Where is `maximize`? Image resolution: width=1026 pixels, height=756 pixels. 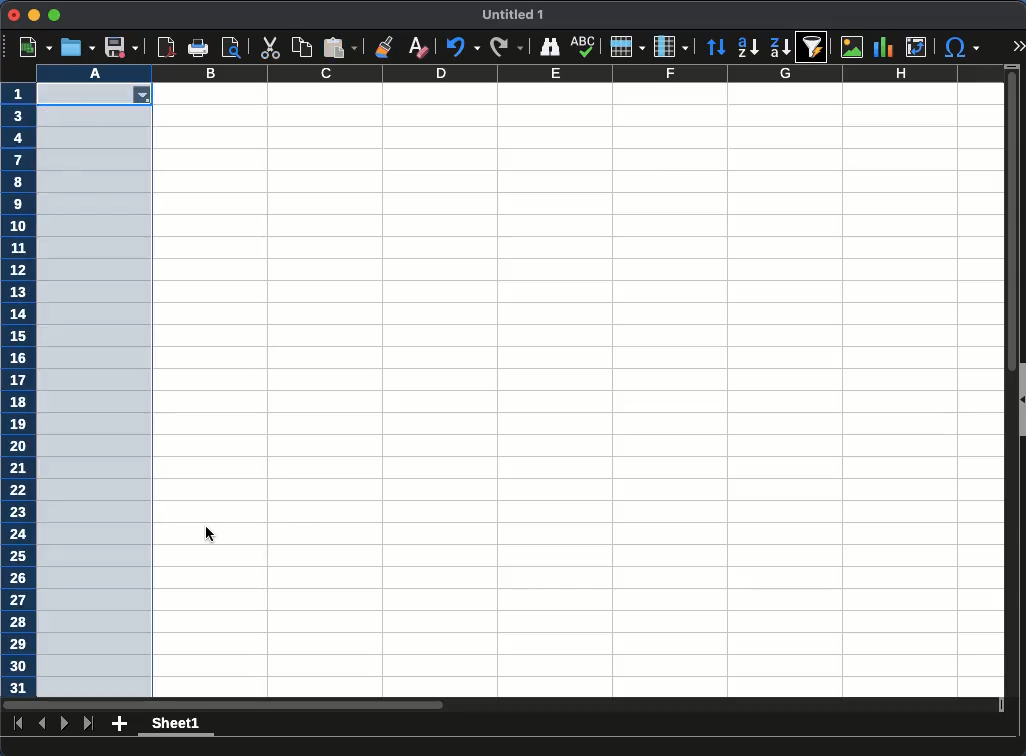 maximize is located at coordinates (53, 15).